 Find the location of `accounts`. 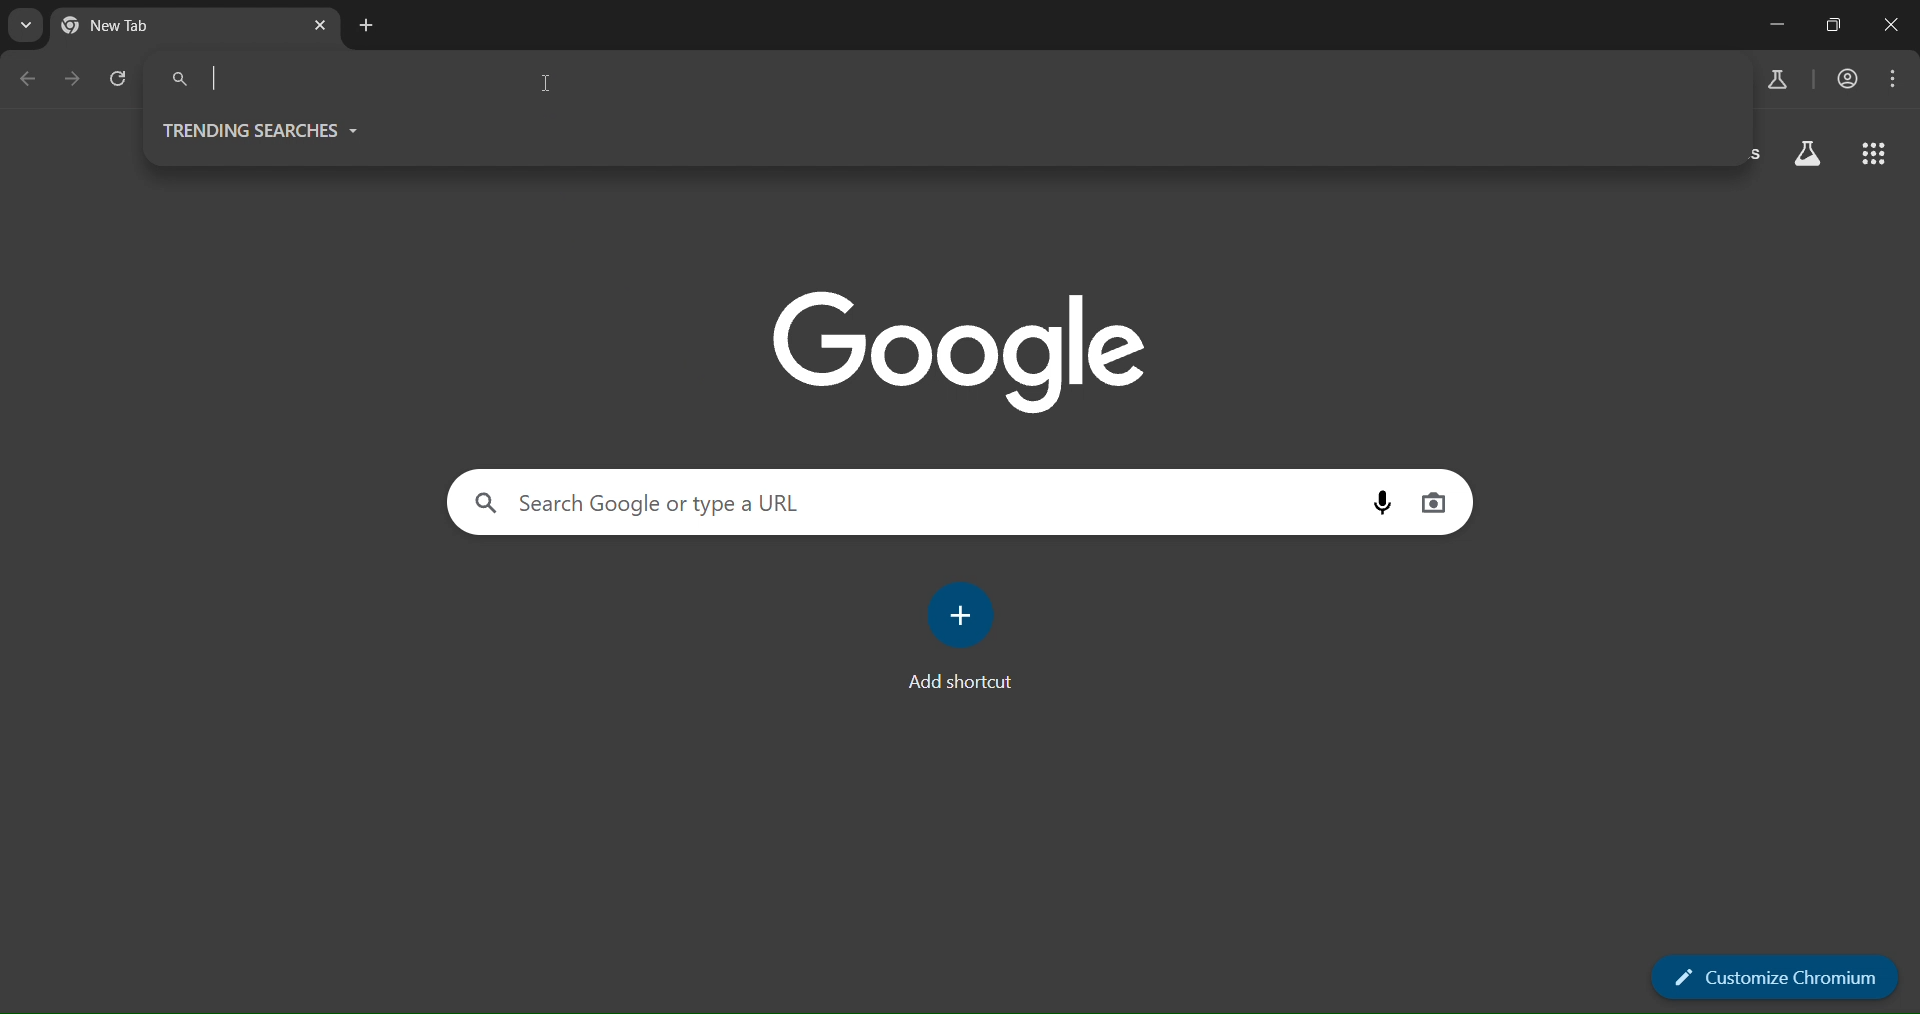

accounts is located at coordinates (1843, 82).